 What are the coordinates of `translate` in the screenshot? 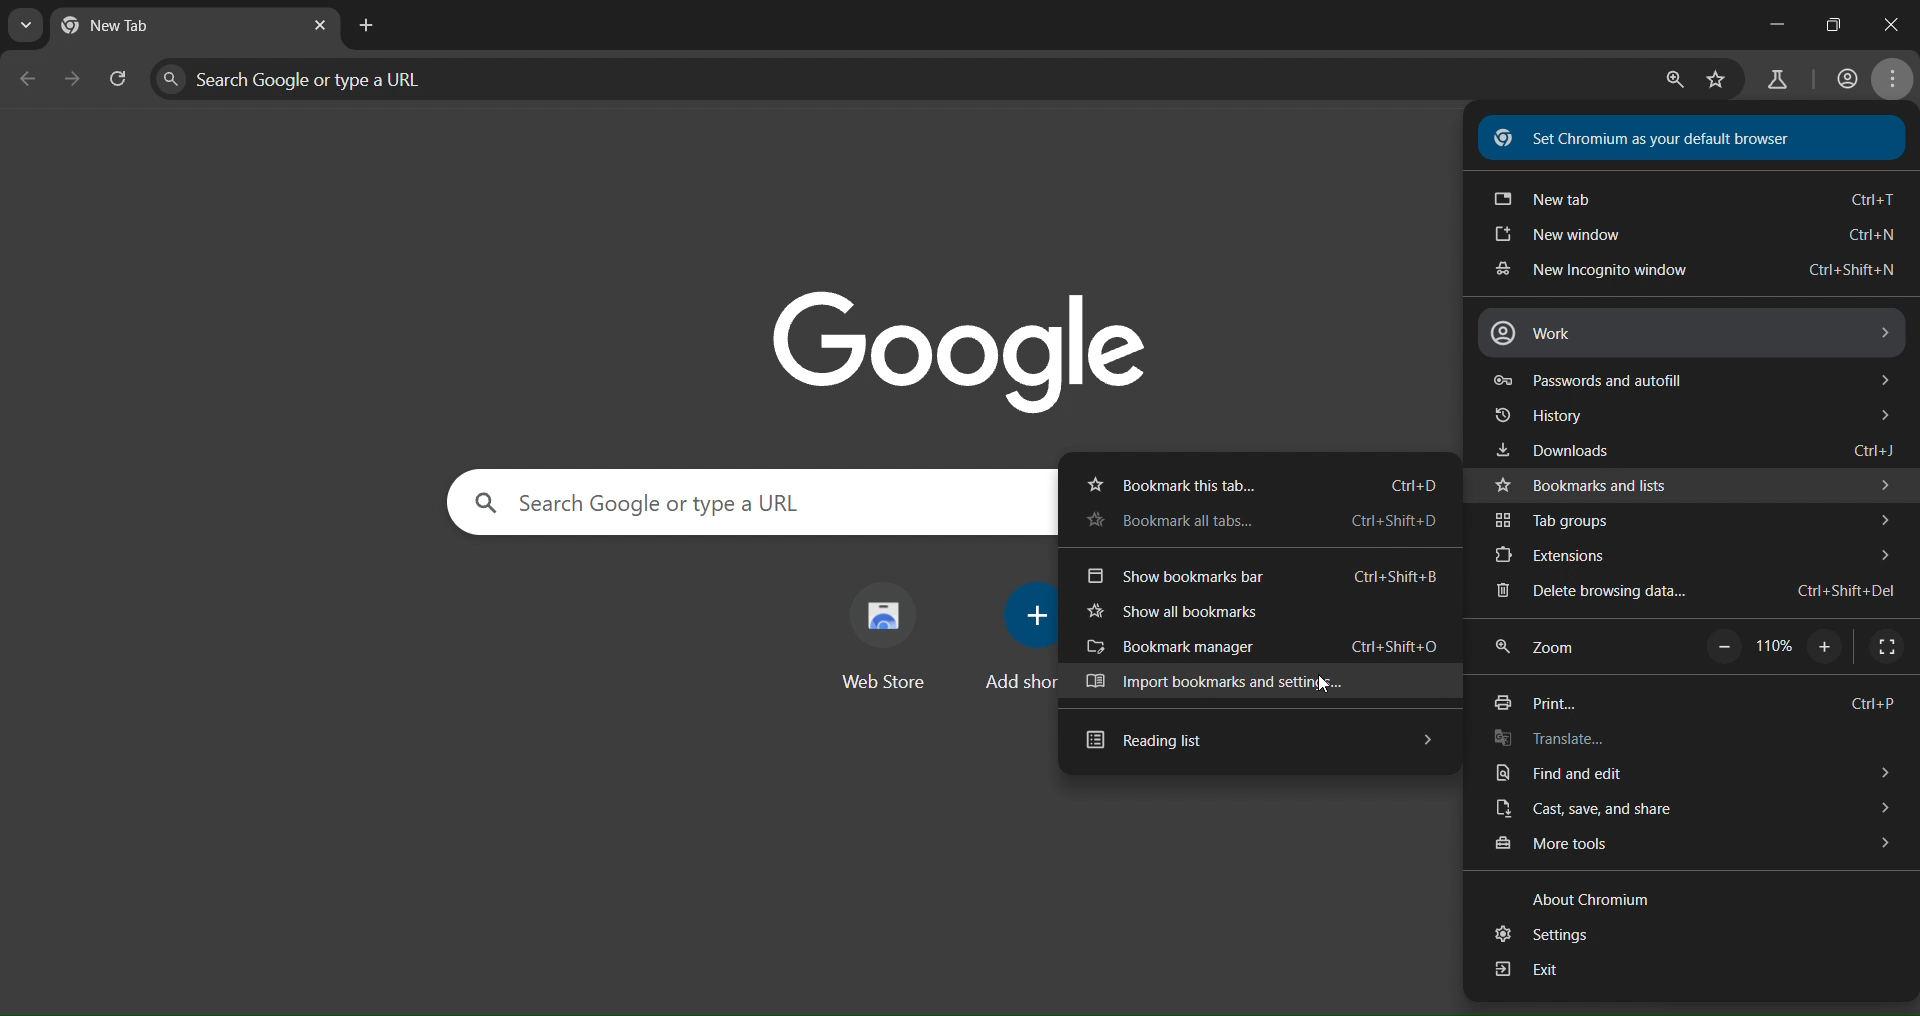 It's located at (1554, 741).